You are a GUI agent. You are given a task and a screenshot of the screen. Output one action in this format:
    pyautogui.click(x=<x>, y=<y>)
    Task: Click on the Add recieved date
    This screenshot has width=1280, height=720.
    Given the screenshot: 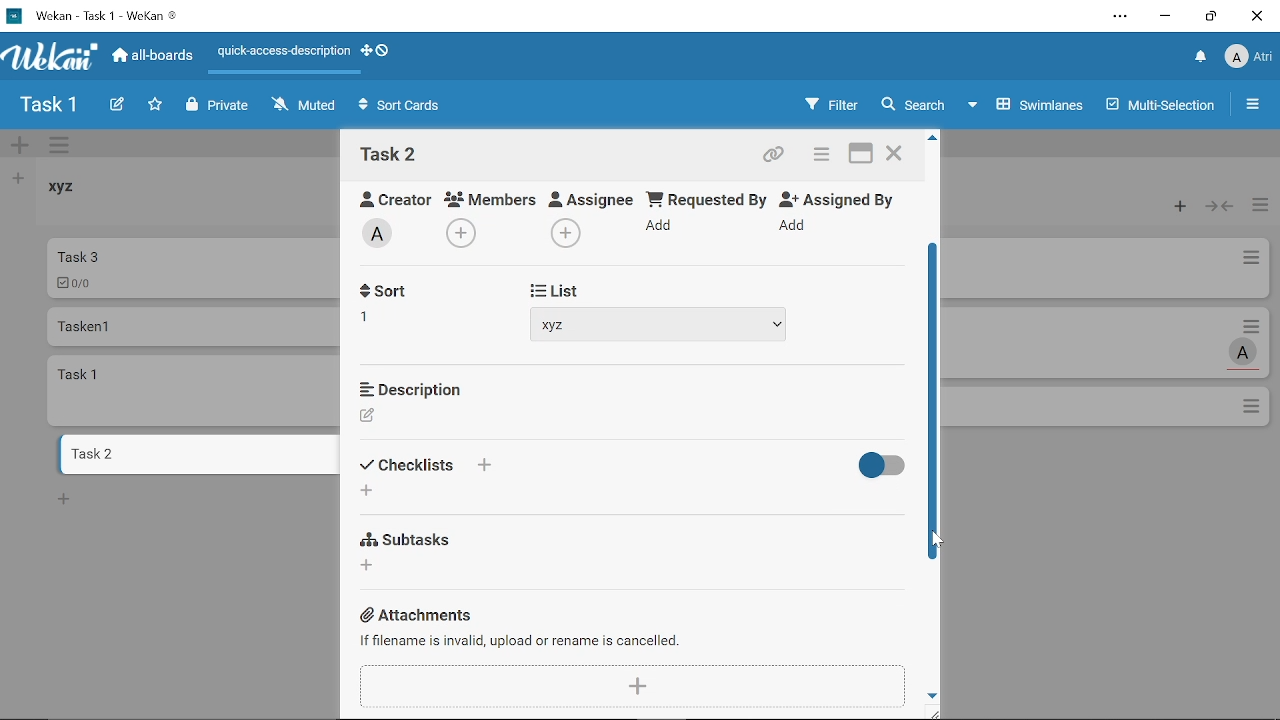 What is the action you would take?
    pyautogui.click(x=376, y=321)
    